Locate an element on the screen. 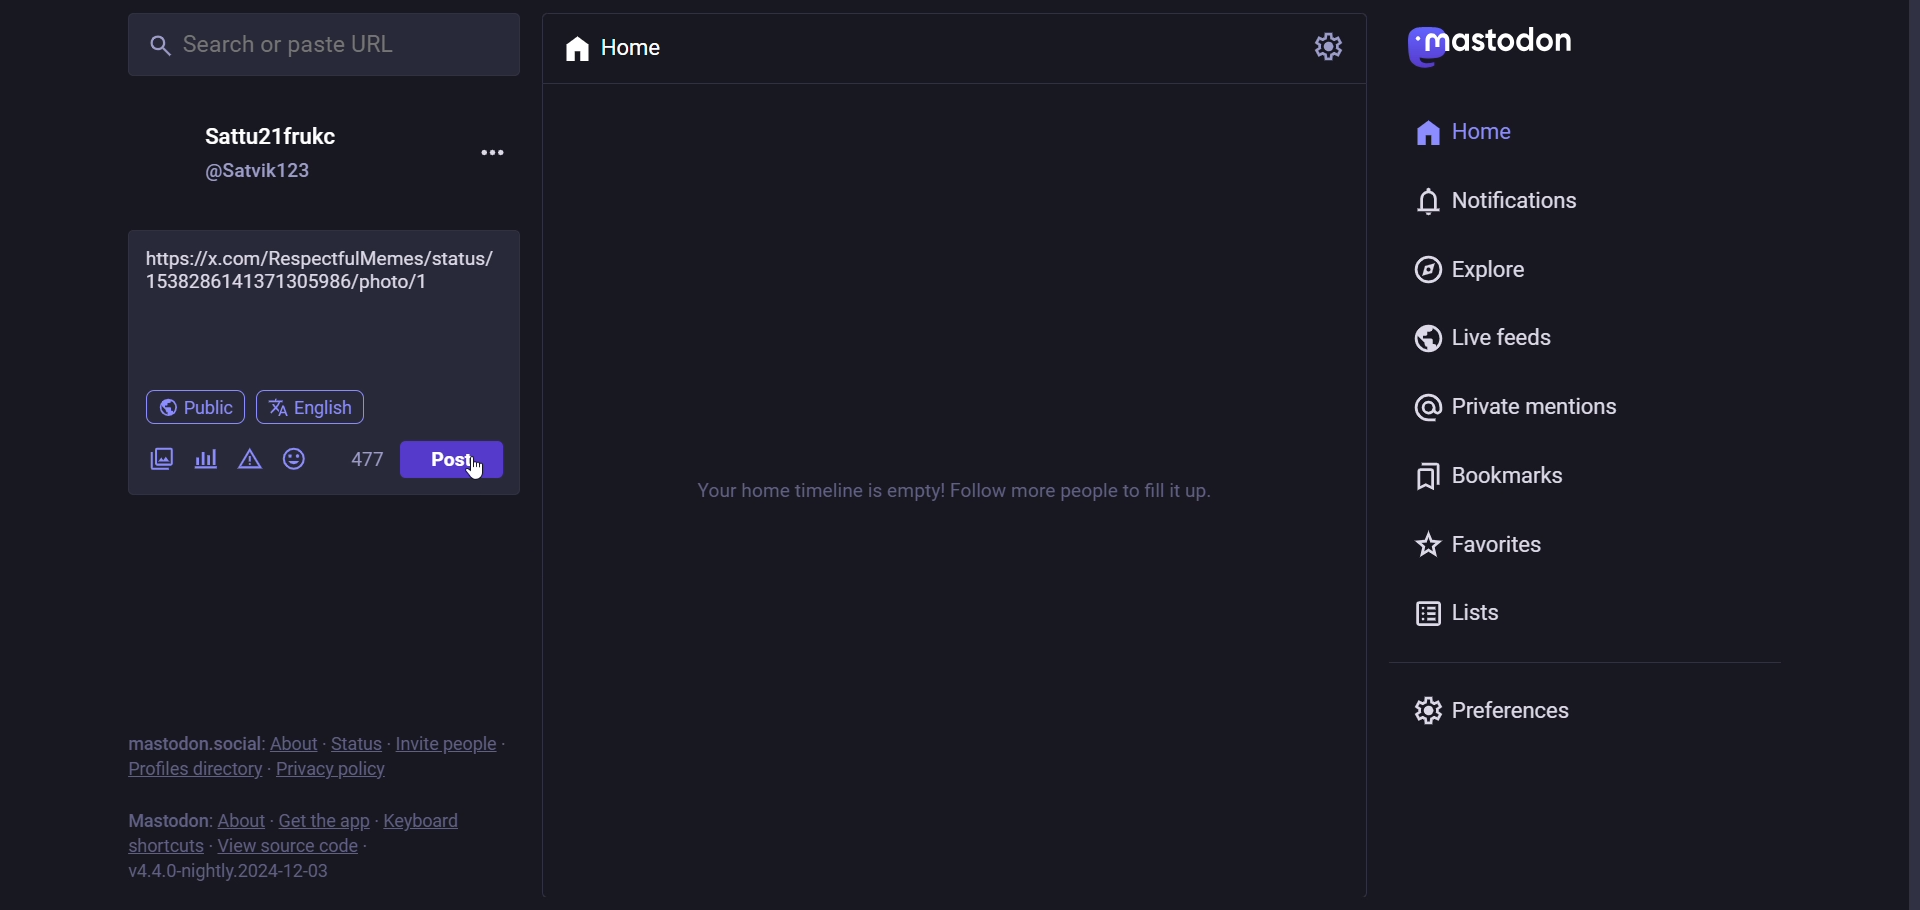 The height and width of the screenshot is (910, 1920). lists is located at coordinates (1463, 612).